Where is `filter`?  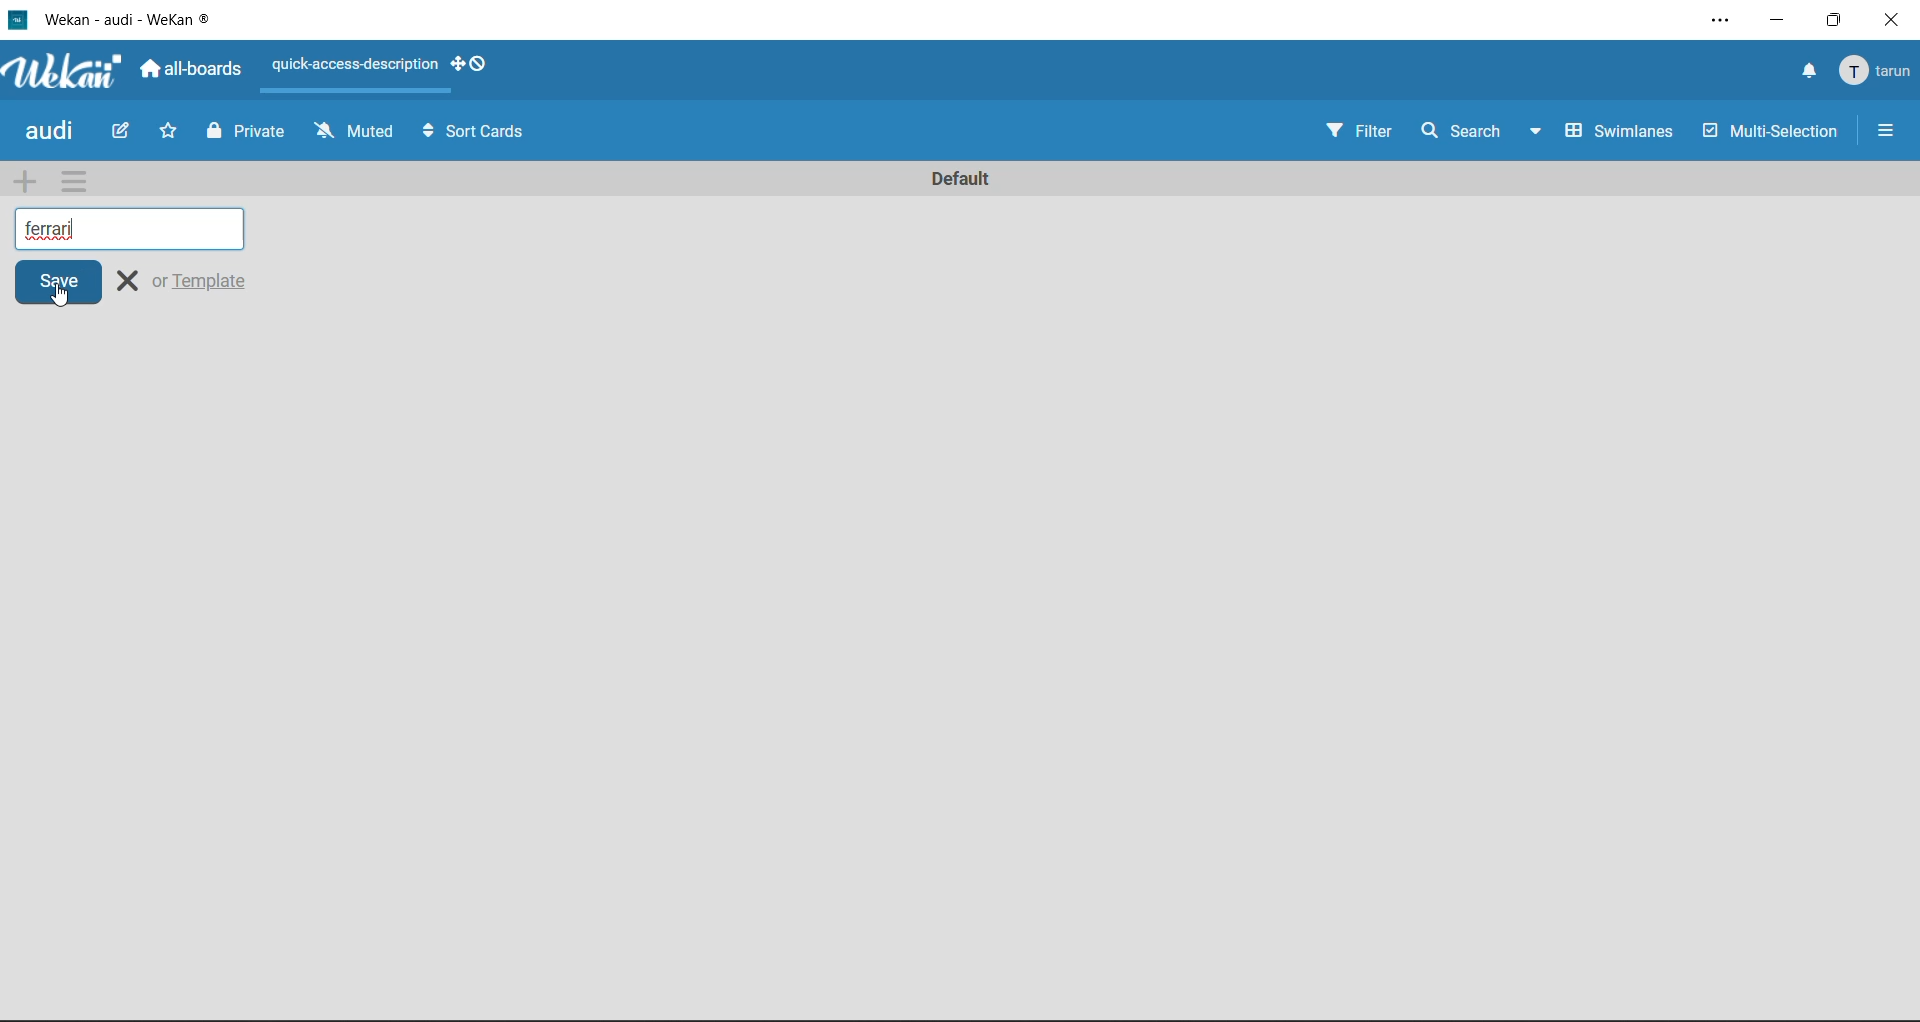 filter is located at coordinates (1362, 133).